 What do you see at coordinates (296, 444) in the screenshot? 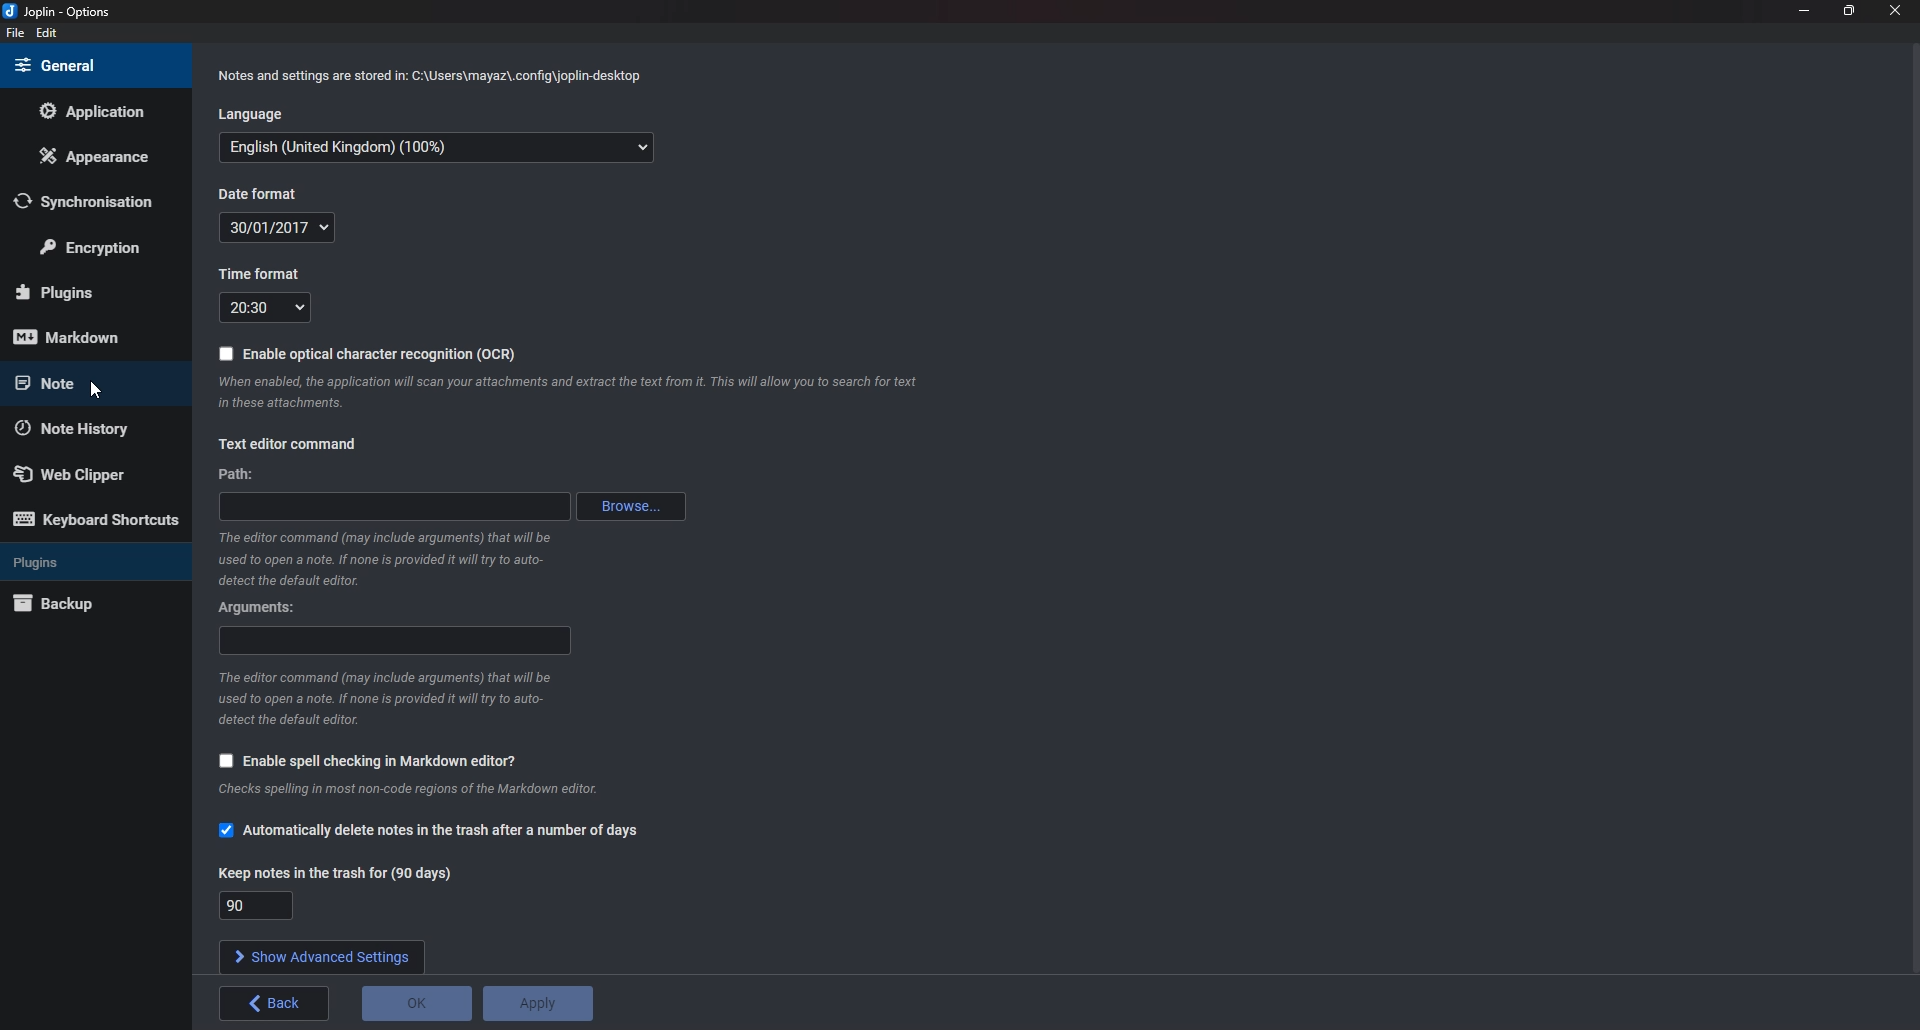
I see `text editor command` at bounding box center [296, 444].